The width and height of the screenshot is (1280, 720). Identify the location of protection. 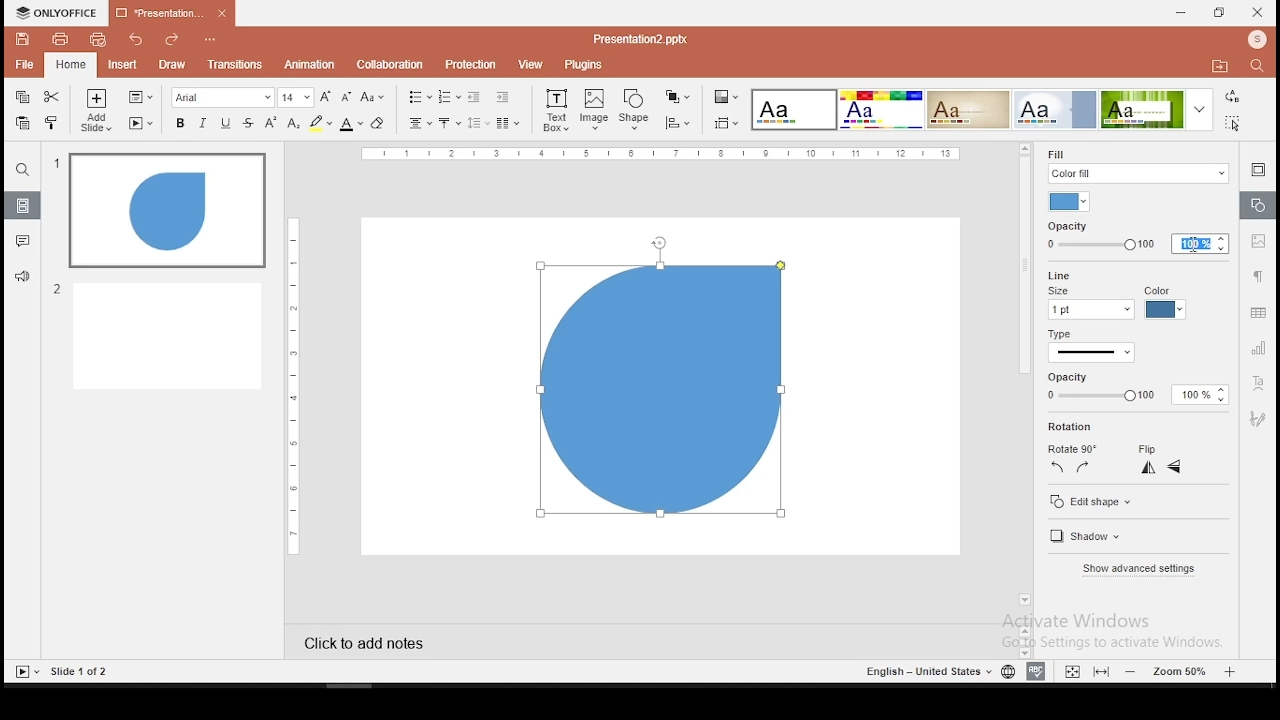
(469, 65).